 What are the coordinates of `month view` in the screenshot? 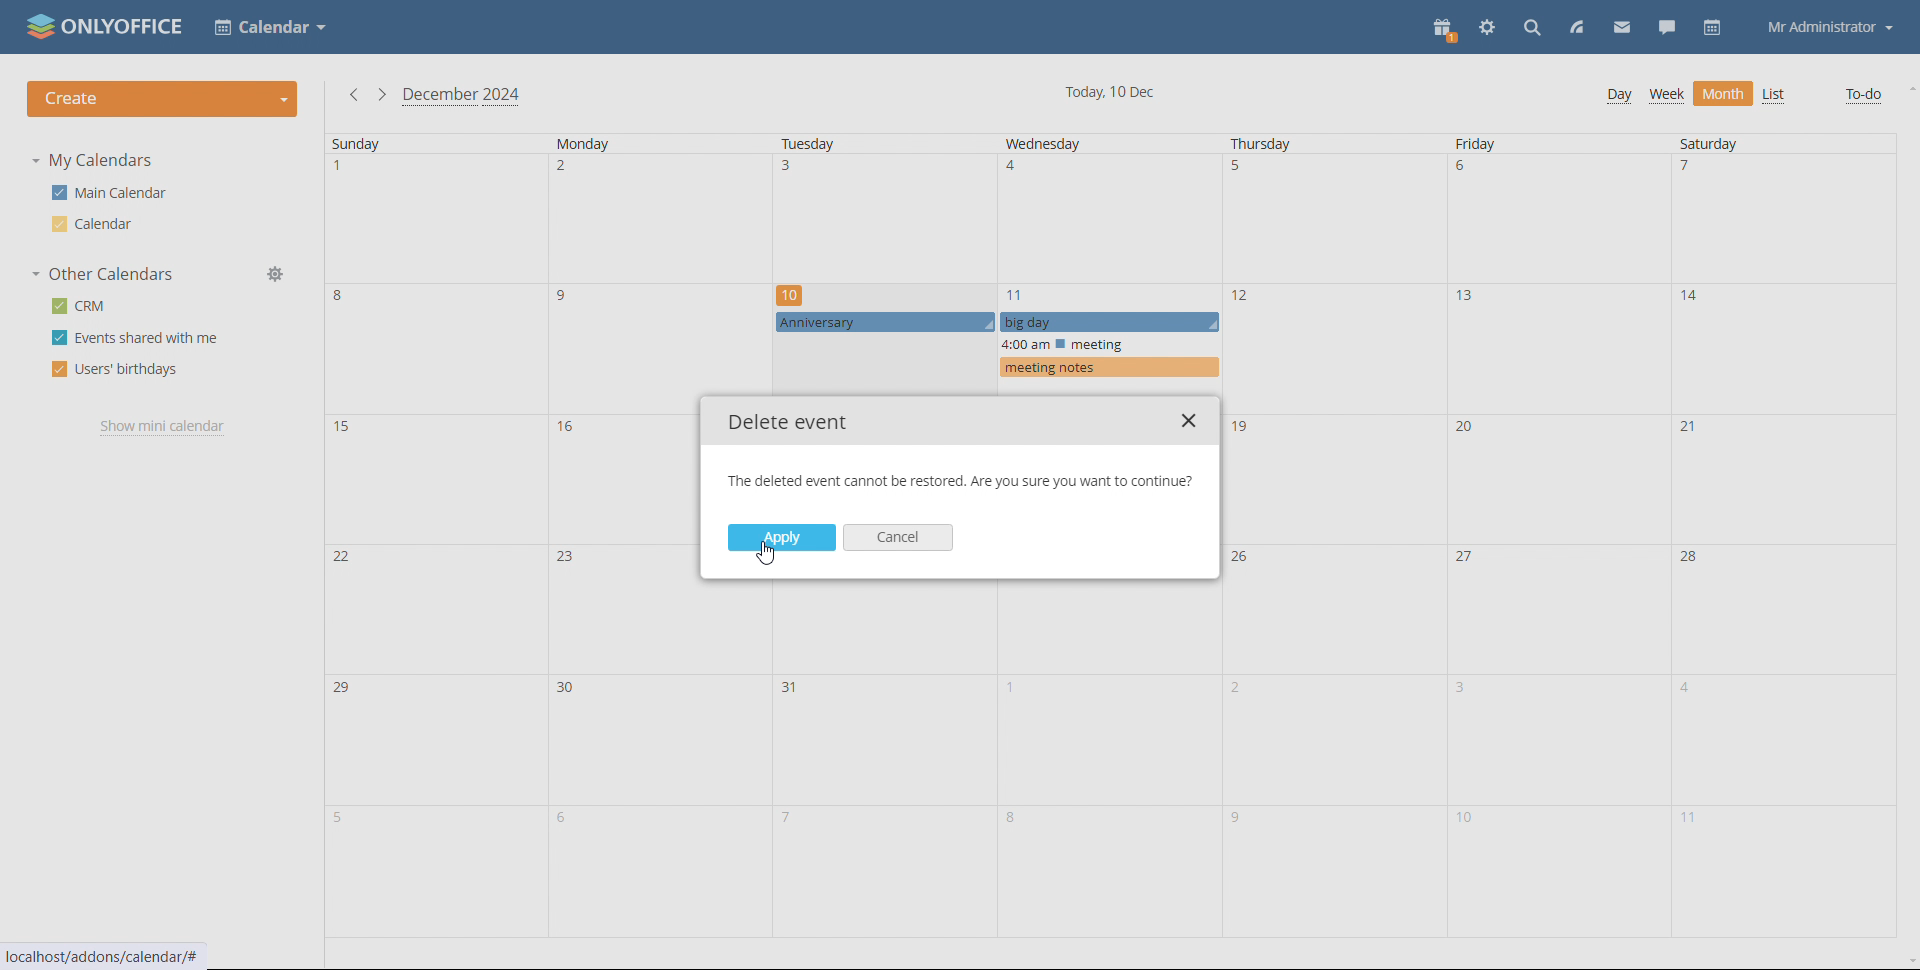 It's located at (1723, 93).